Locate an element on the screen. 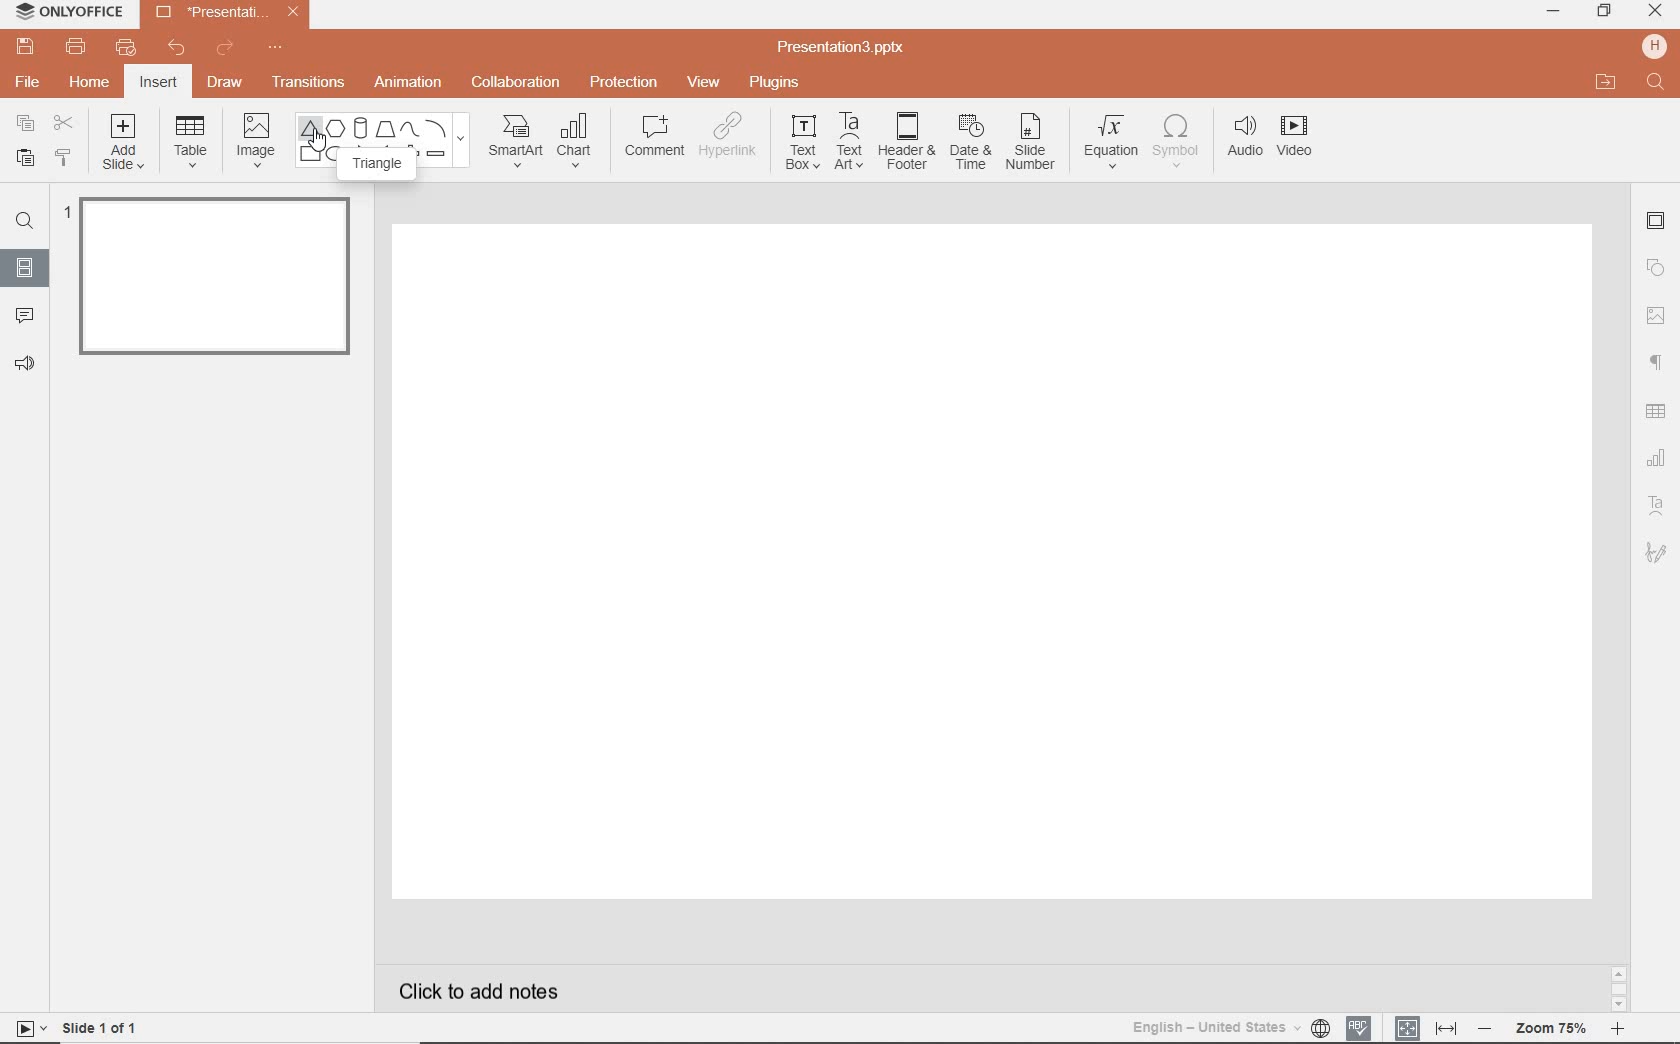 This screenshot has height=1044, width=1680. COMMENT is located at coordinates (653, 141).